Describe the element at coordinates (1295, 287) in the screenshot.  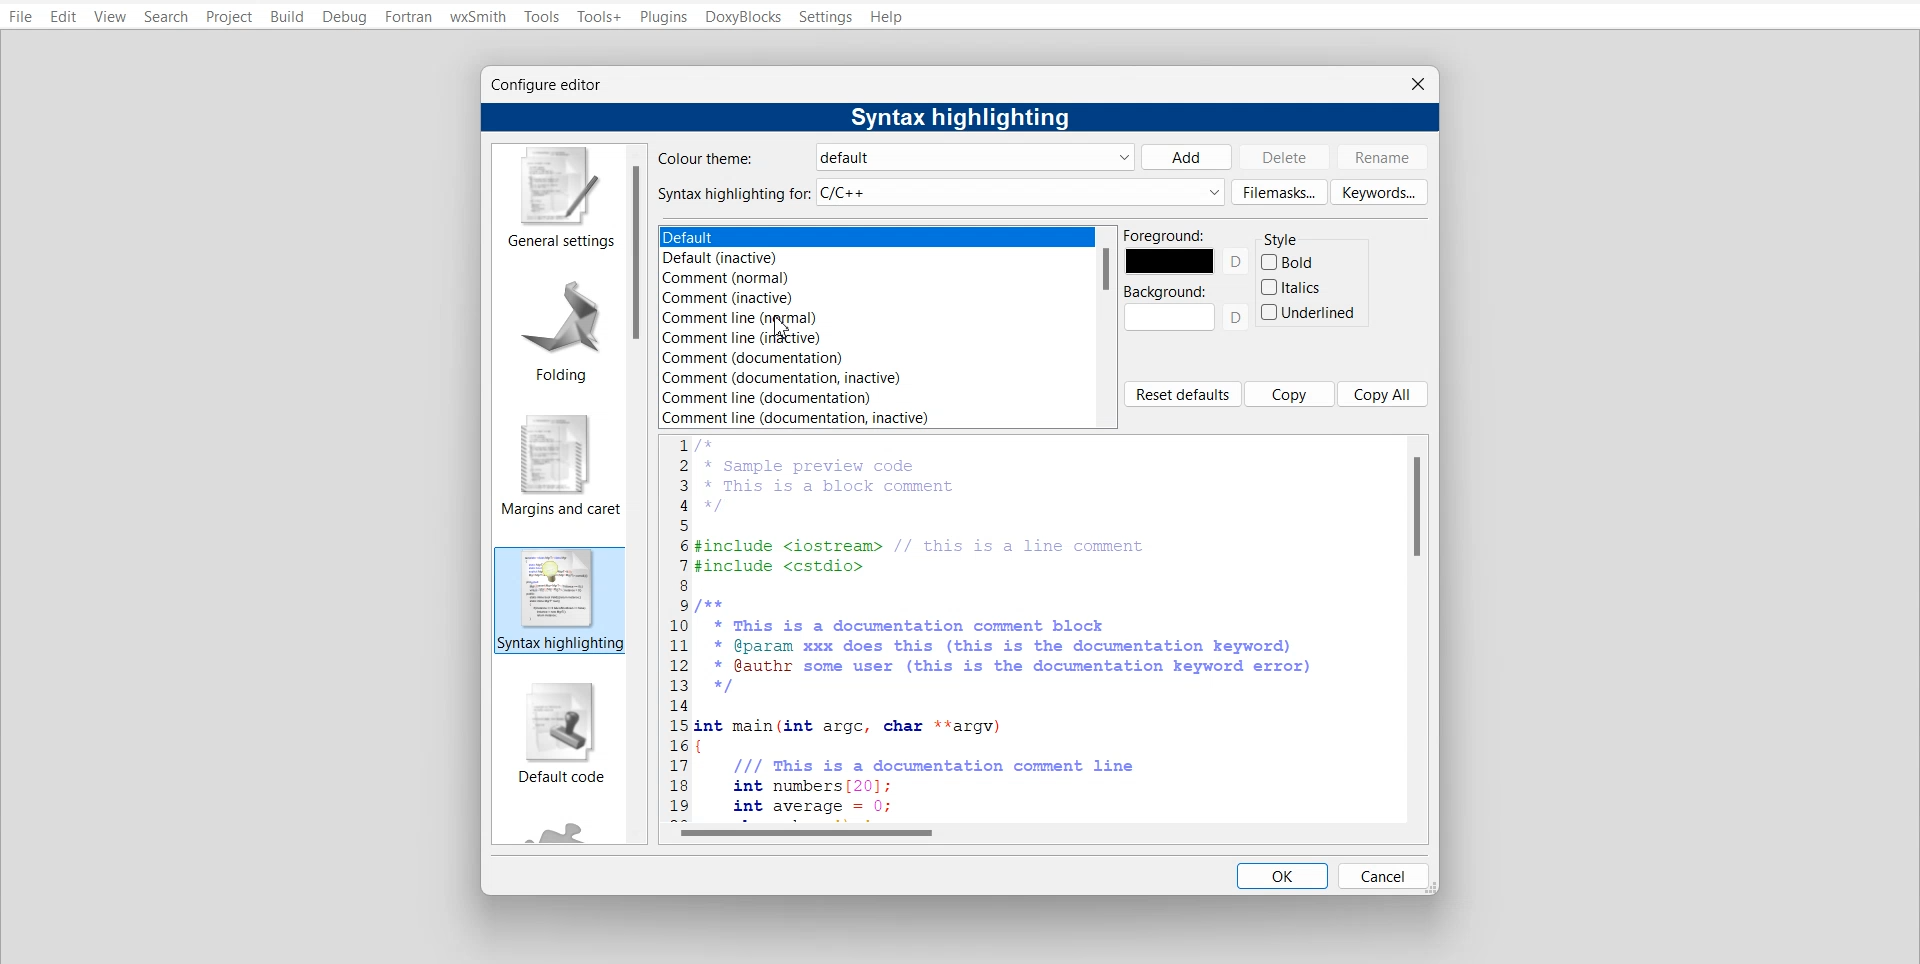
I see `Italics` at that location.